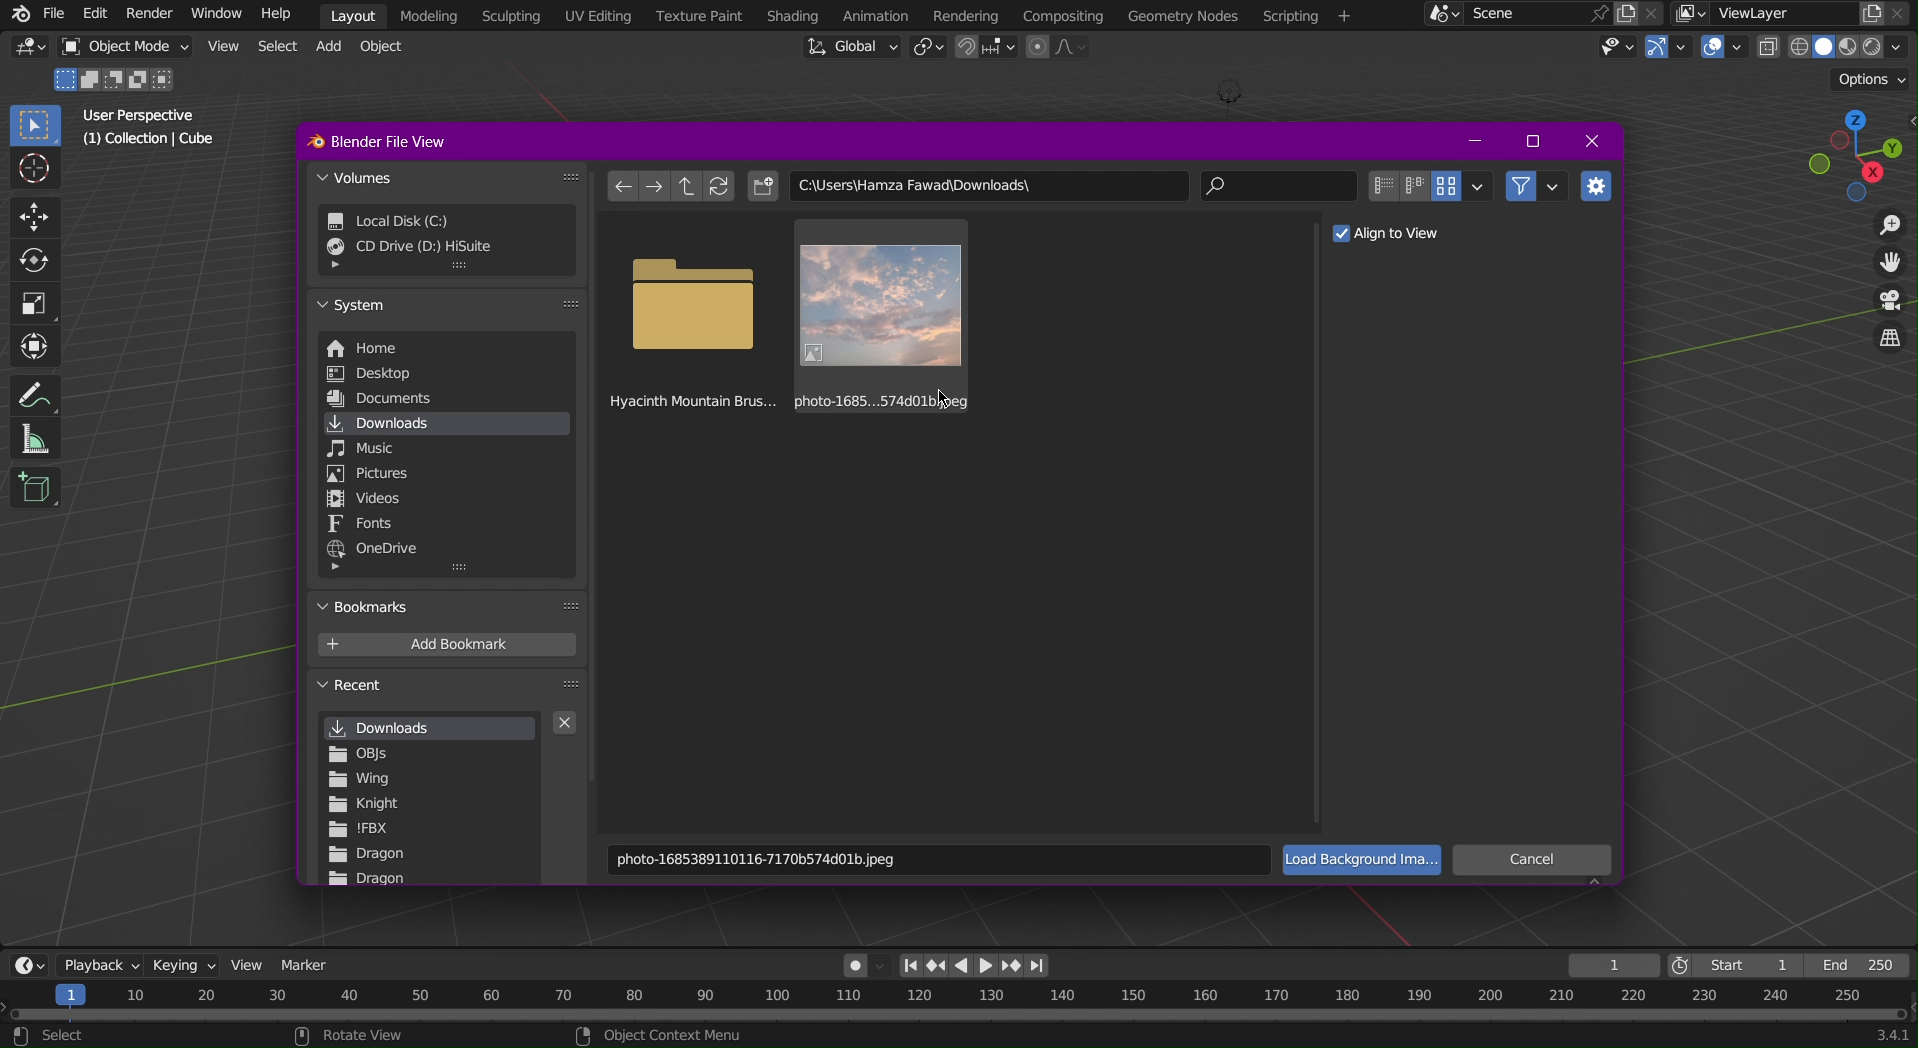 The image size is (1918, 1048). What do you see at coordinates (1887, 225) in the screenshot?
I see `Zoom` at bounding box center [1887, 225].